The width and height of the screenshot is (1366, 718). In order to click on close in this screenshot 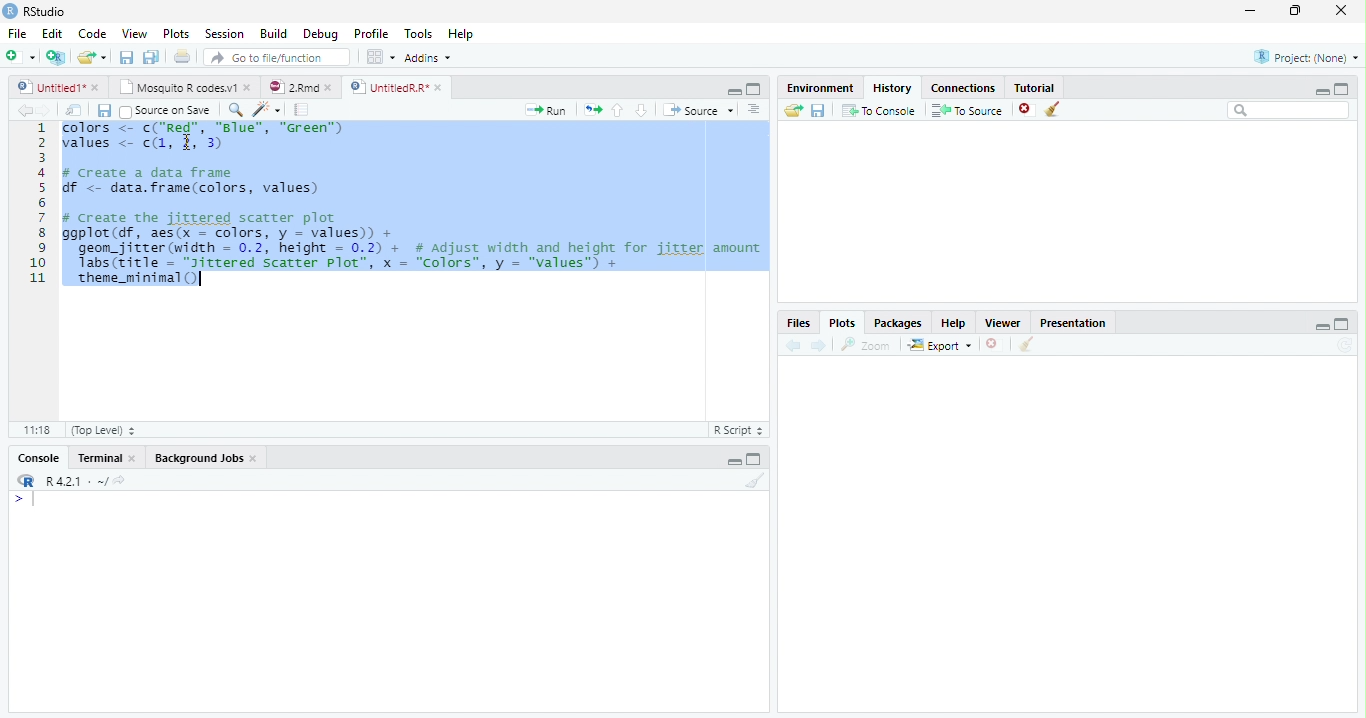, I will do `click(247, 87)`.